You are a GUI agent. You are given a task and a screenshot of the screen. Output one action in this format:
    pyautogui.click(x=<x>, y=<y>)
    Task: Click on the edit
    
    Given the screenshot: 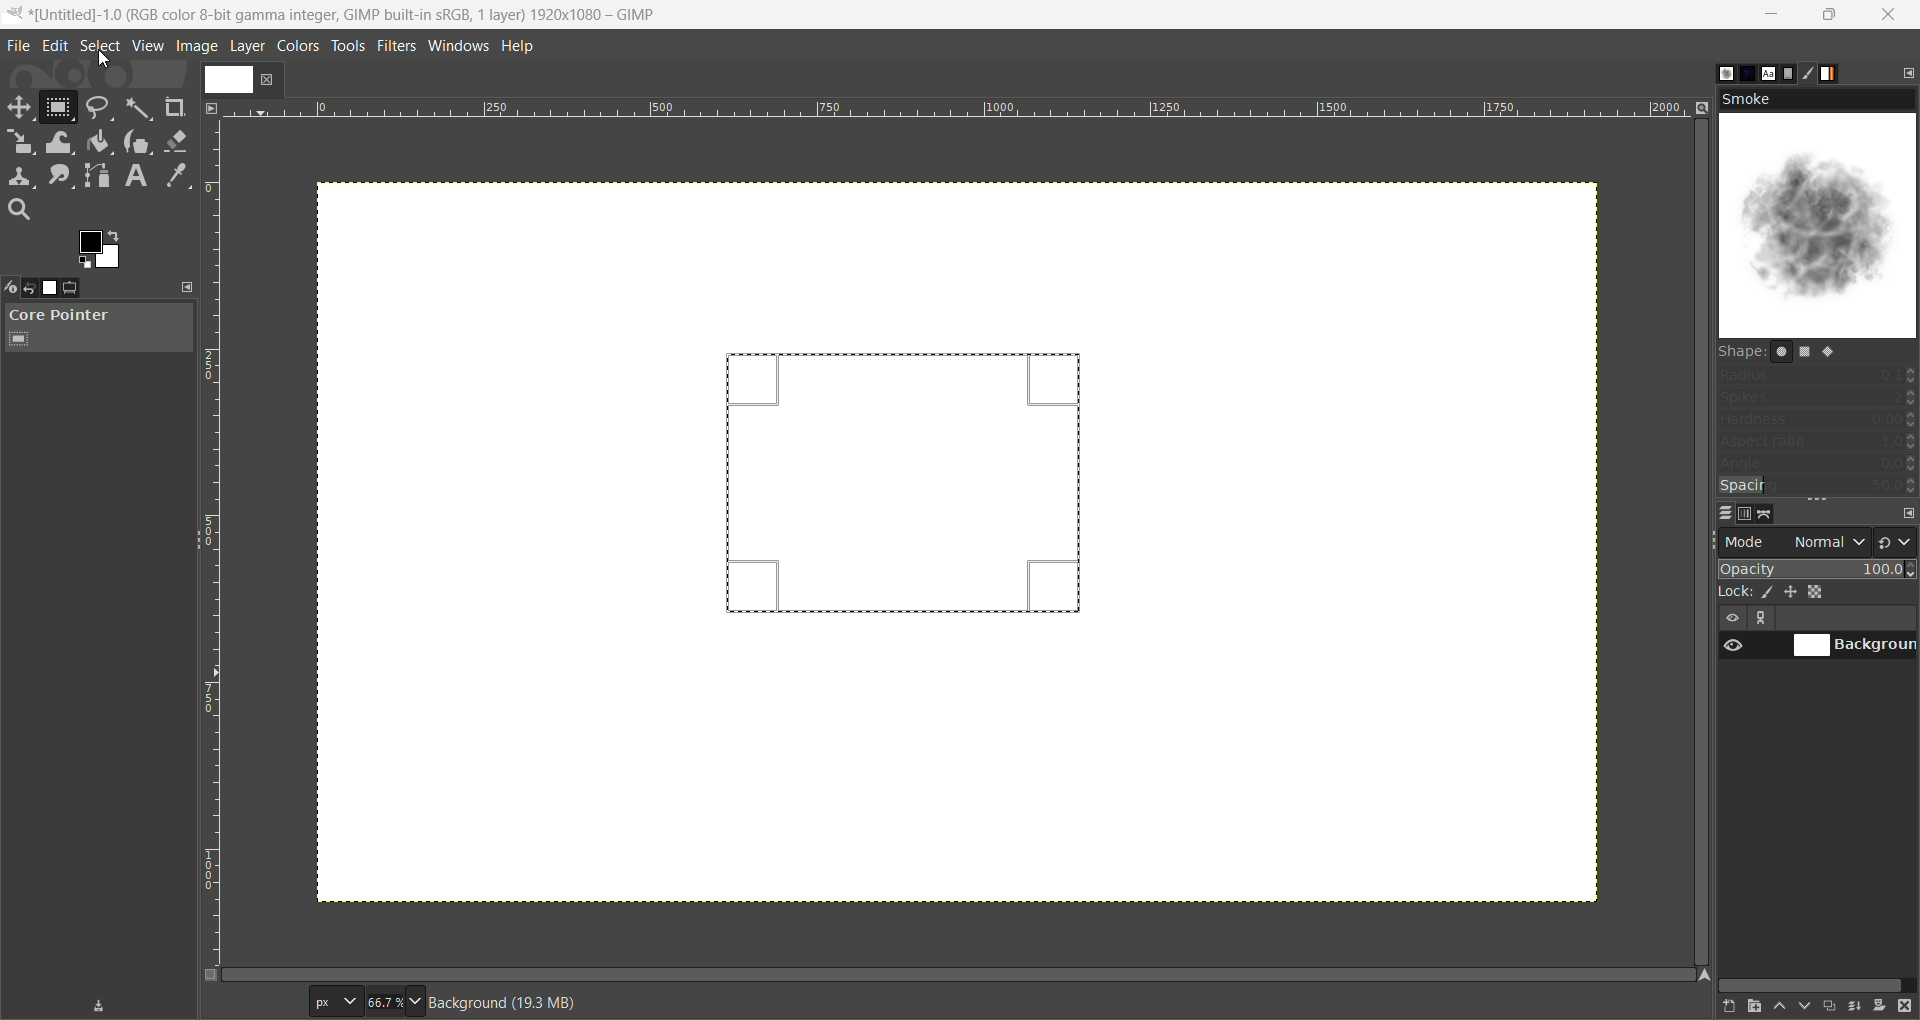 What is the action you would take?
    pyautogui.click(x=56, y=45)
    